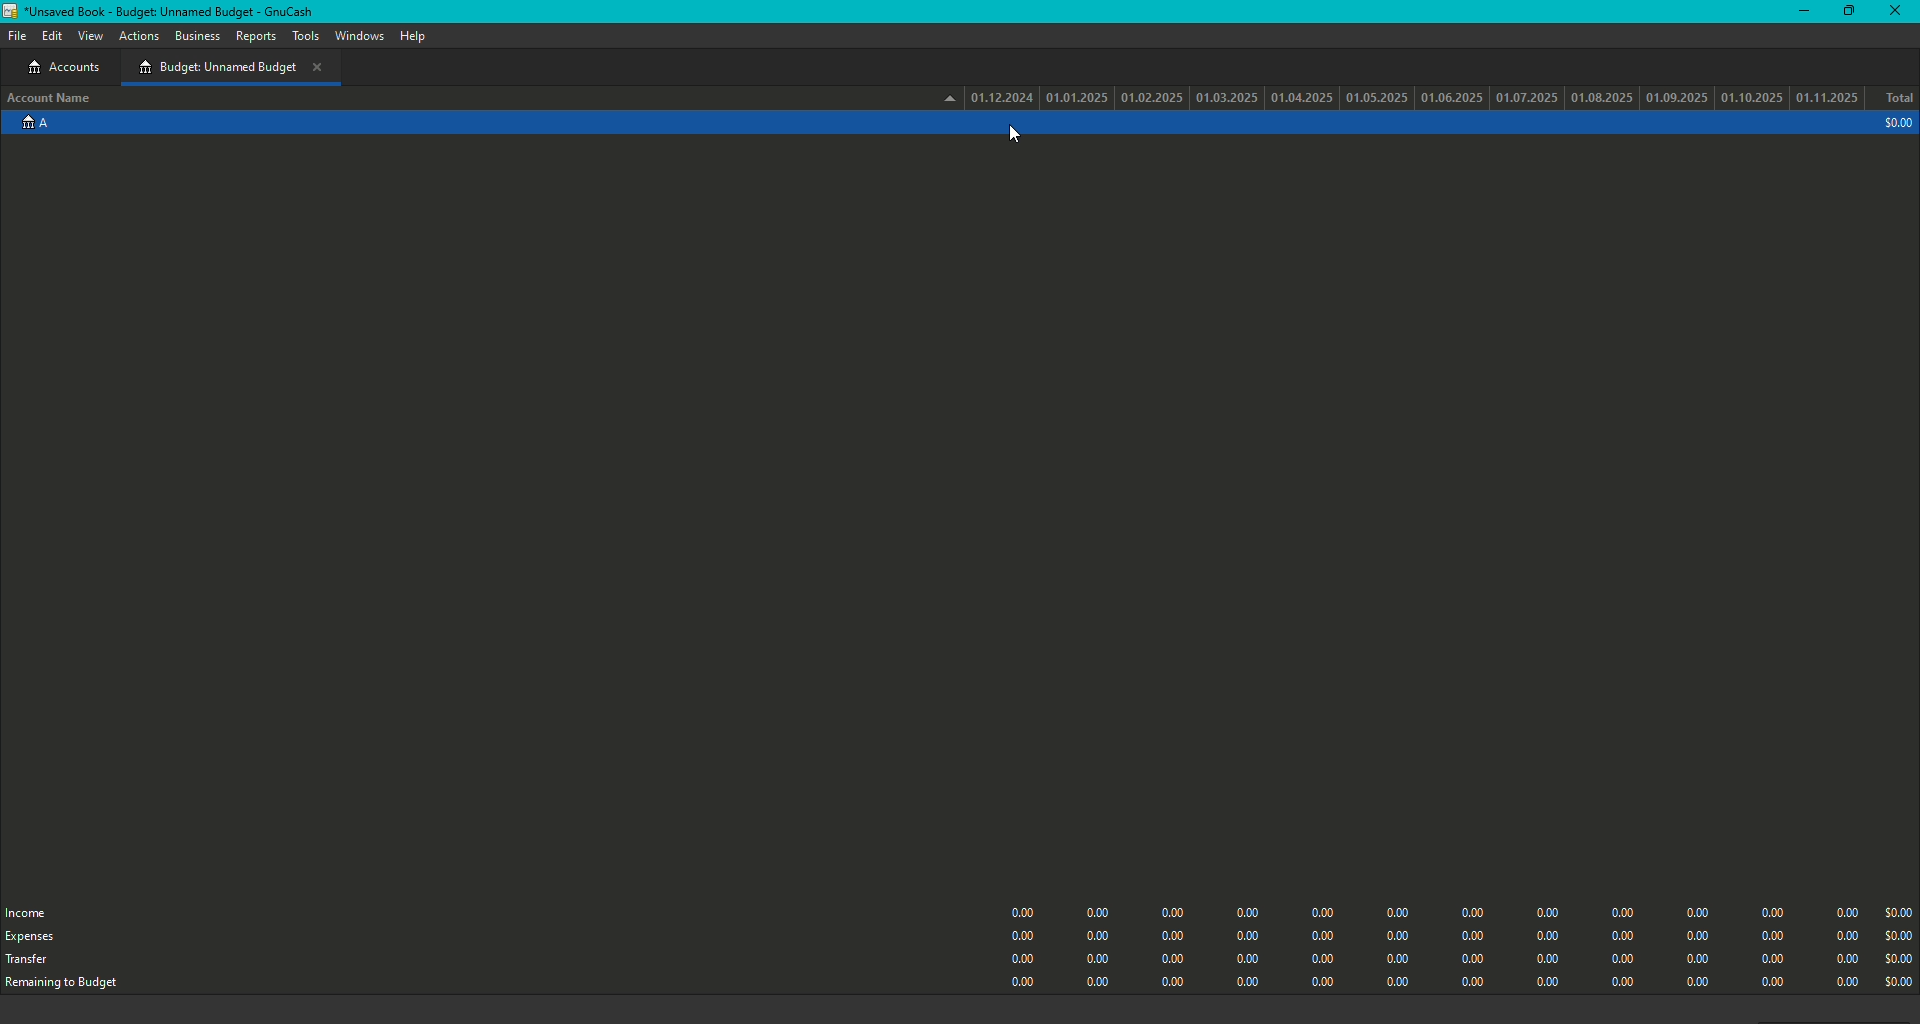 The width and height of the screenshot is (1920, 1024). What do you see at coordinates (15, 35) in the screenshot?
I see `File` at bounding box center [15, 35].